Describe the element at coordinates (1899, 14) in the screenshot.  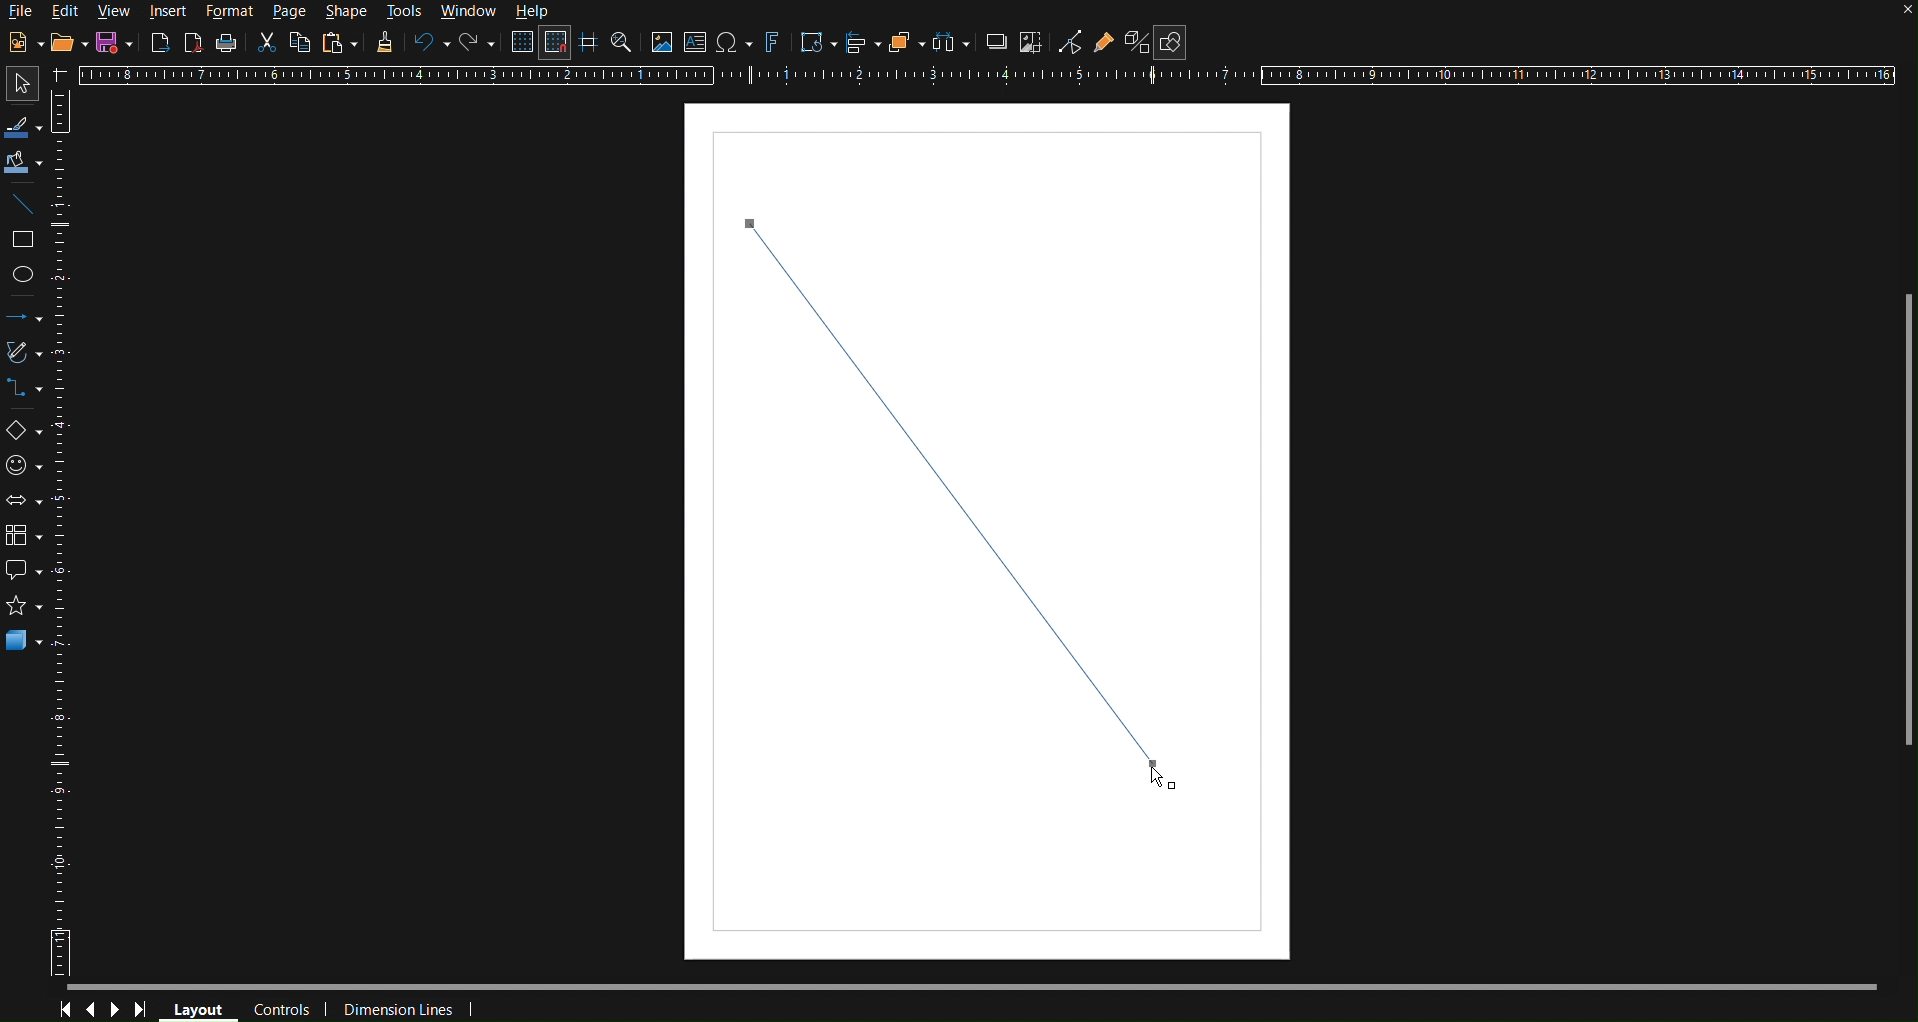
I see `close` at that location.